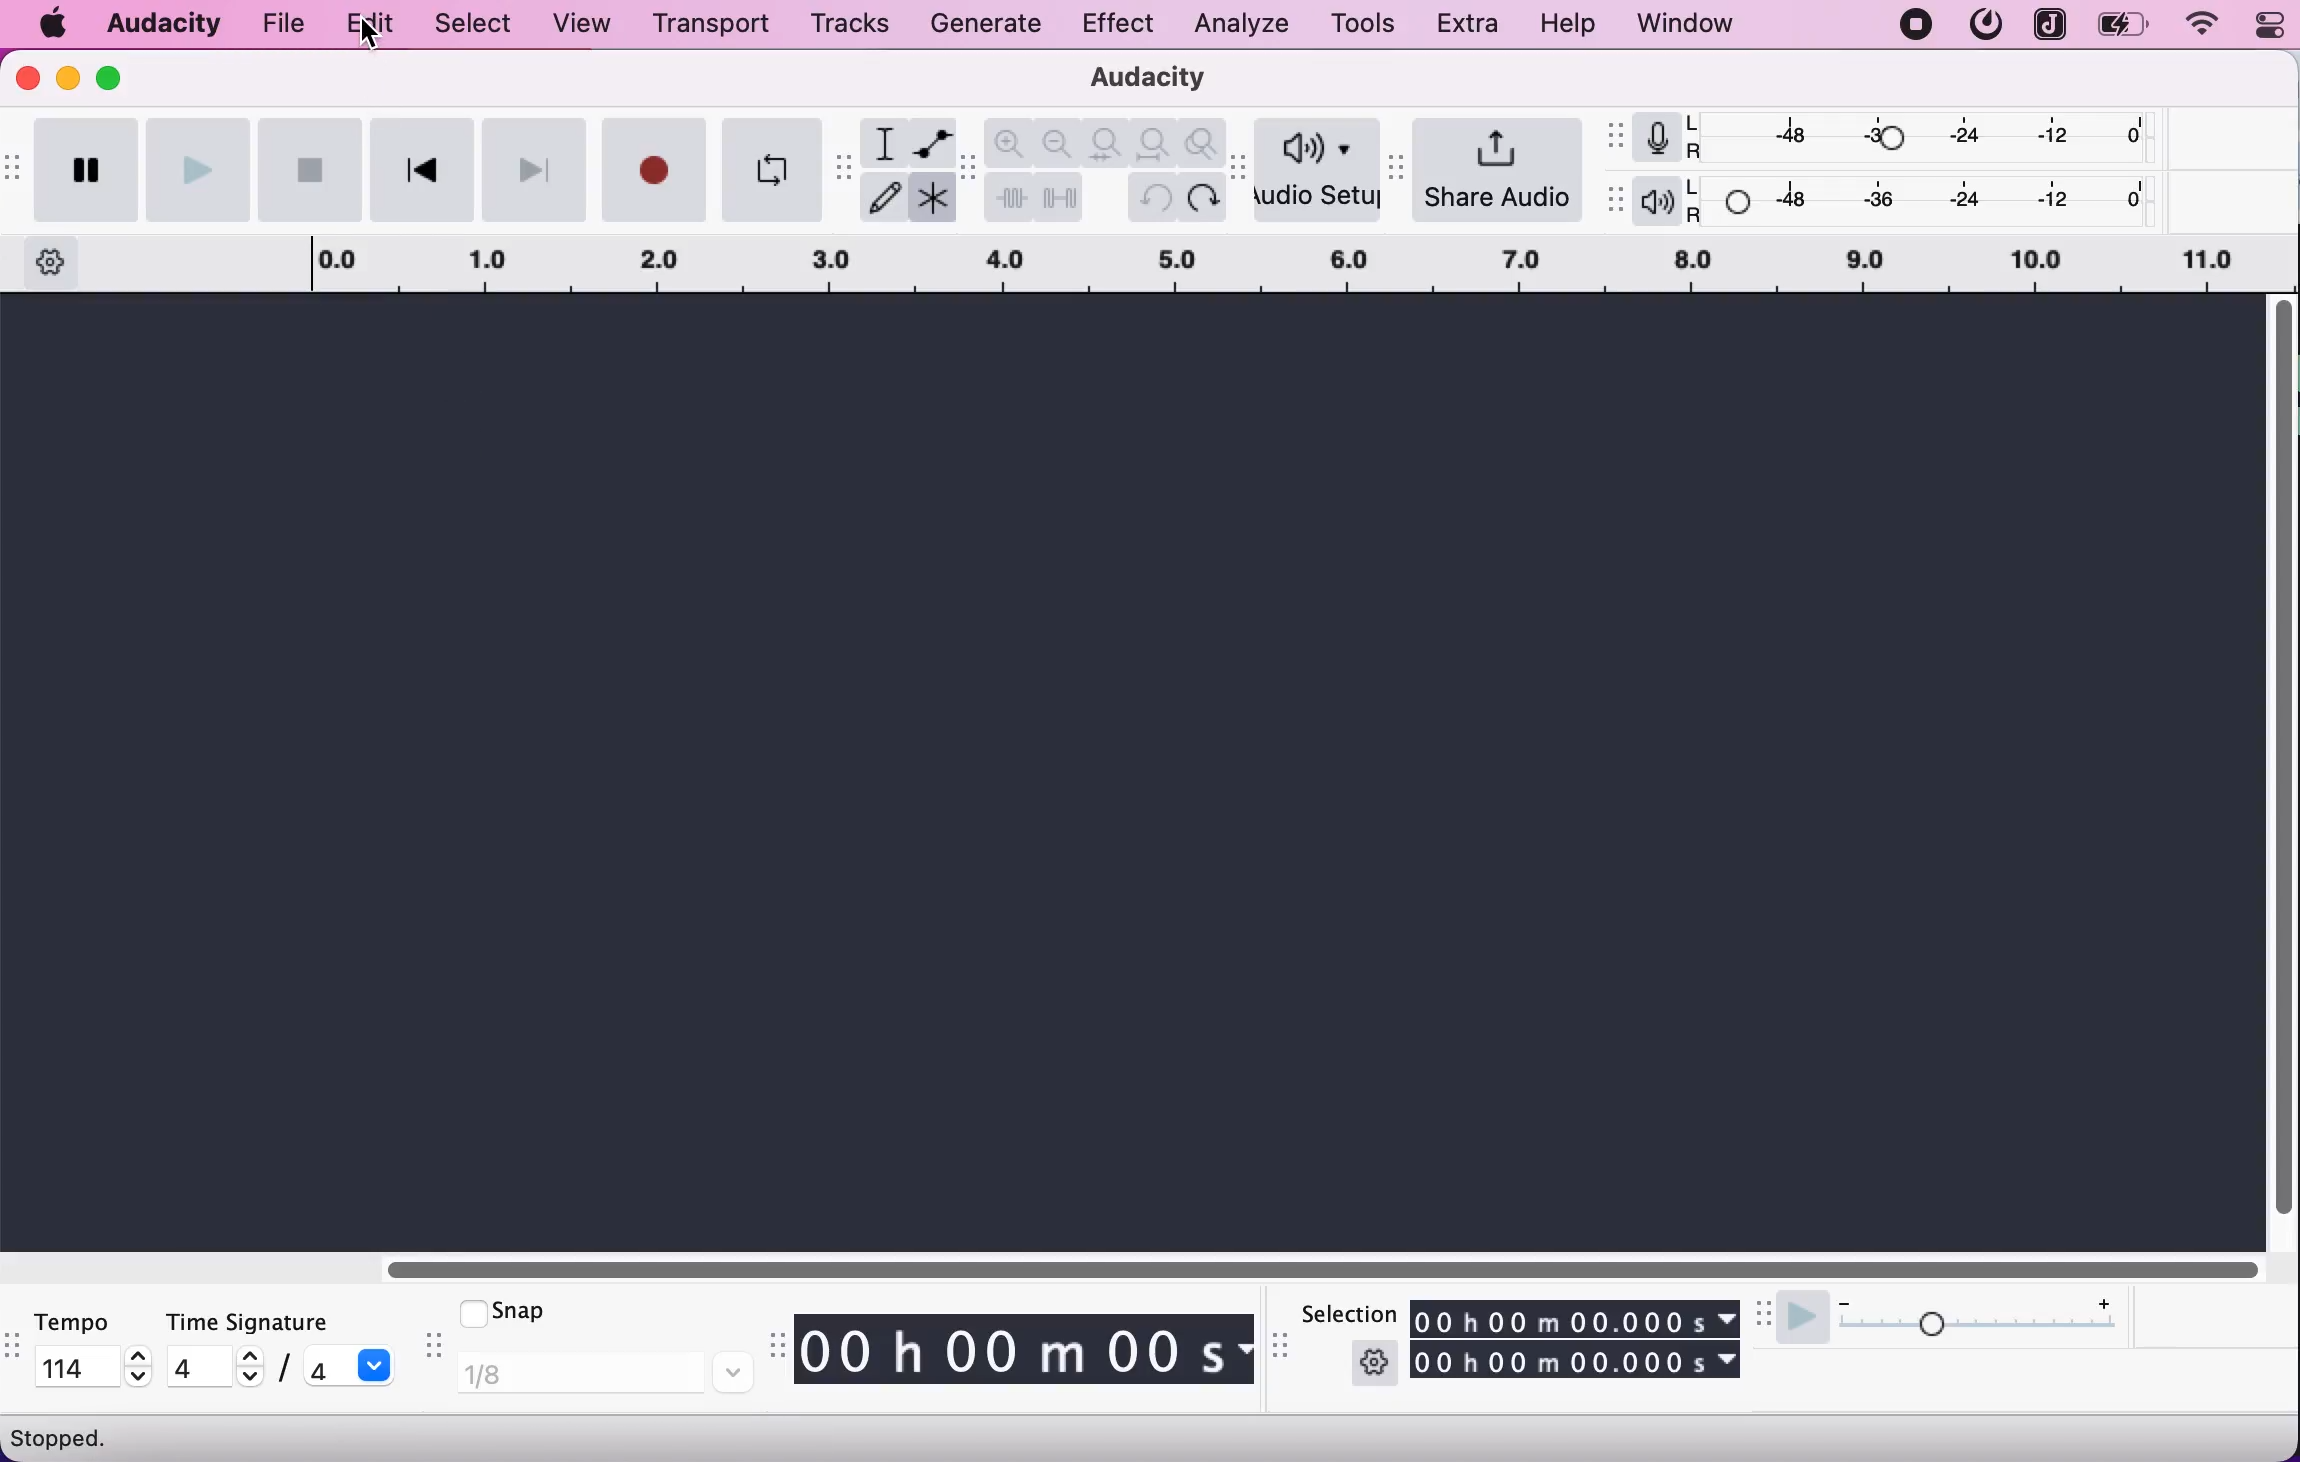 The width and height of the screenshot is (2300, 1462). Describe the element at coordinates (1765, 1315) in the screenshot. I see `audacity play at speed toolbar` at that location.